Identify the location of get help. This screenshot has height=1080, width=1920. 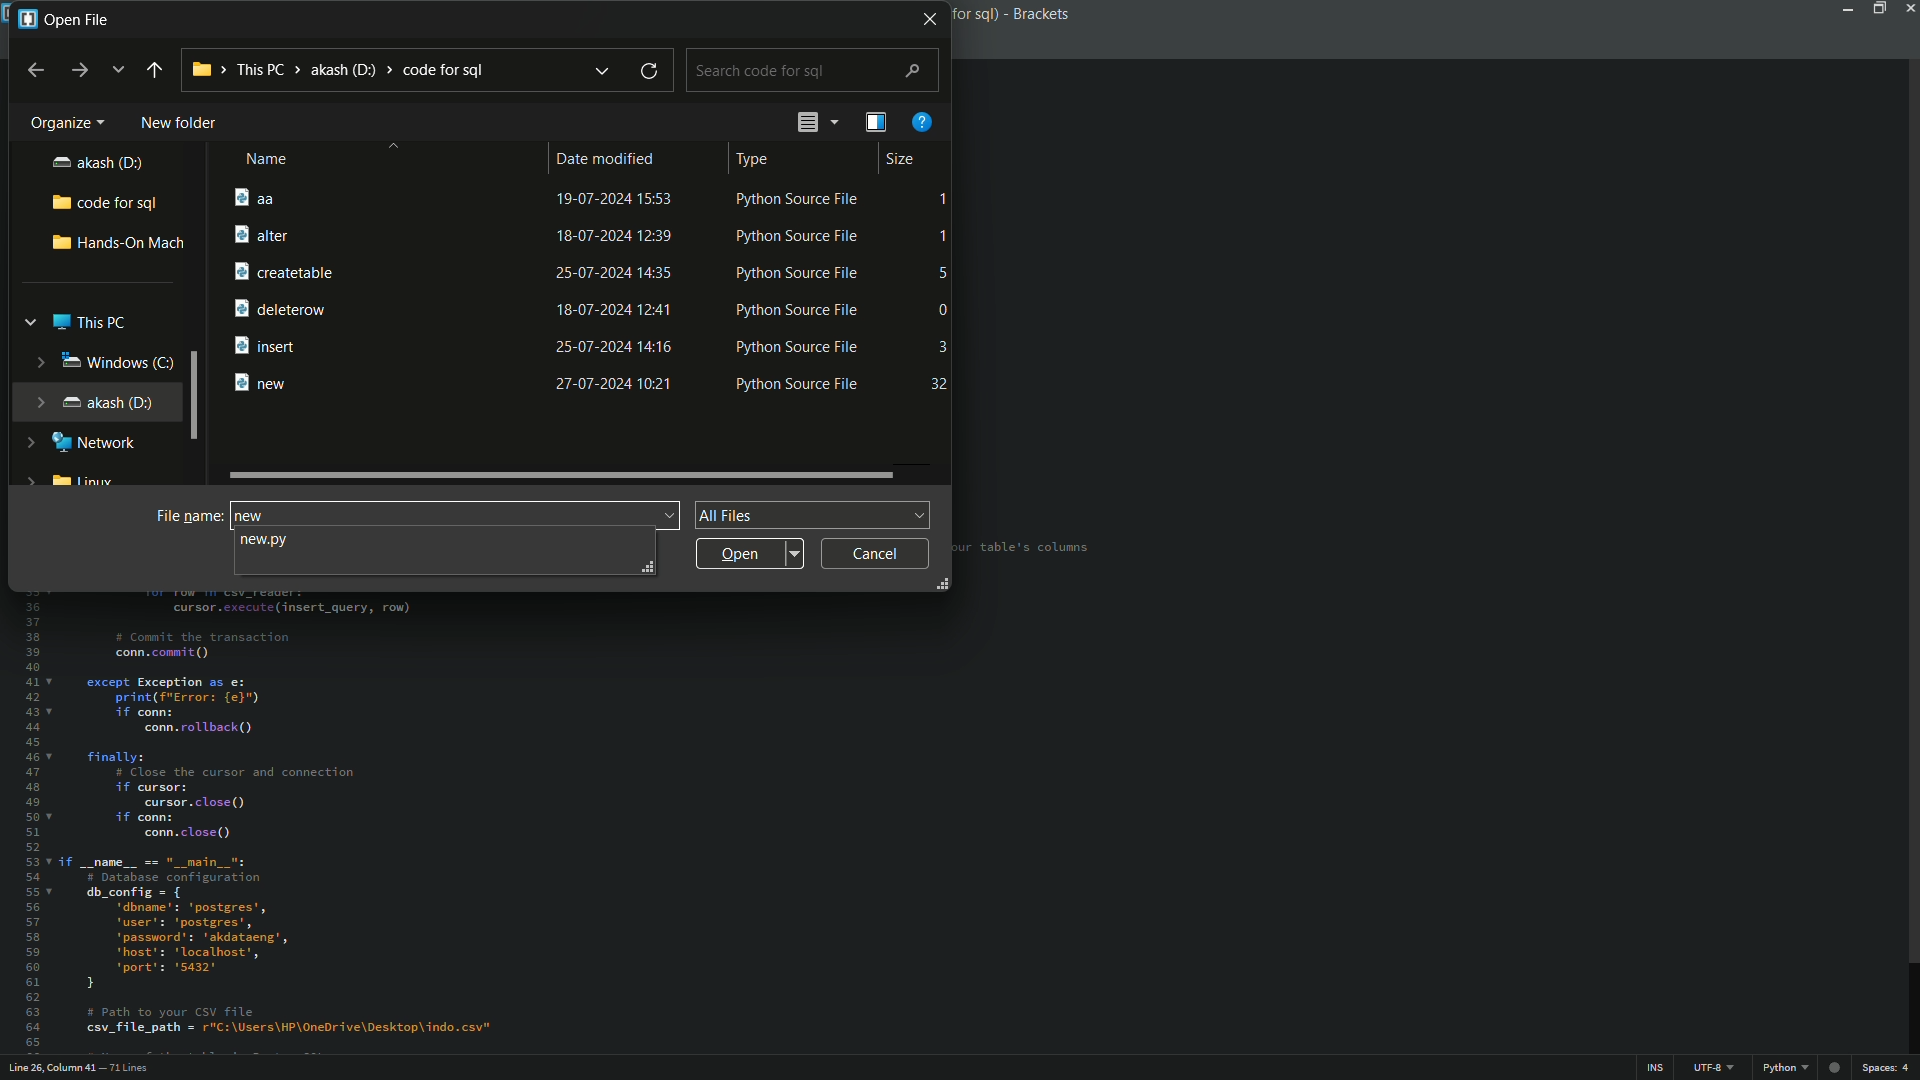
(923, 122).